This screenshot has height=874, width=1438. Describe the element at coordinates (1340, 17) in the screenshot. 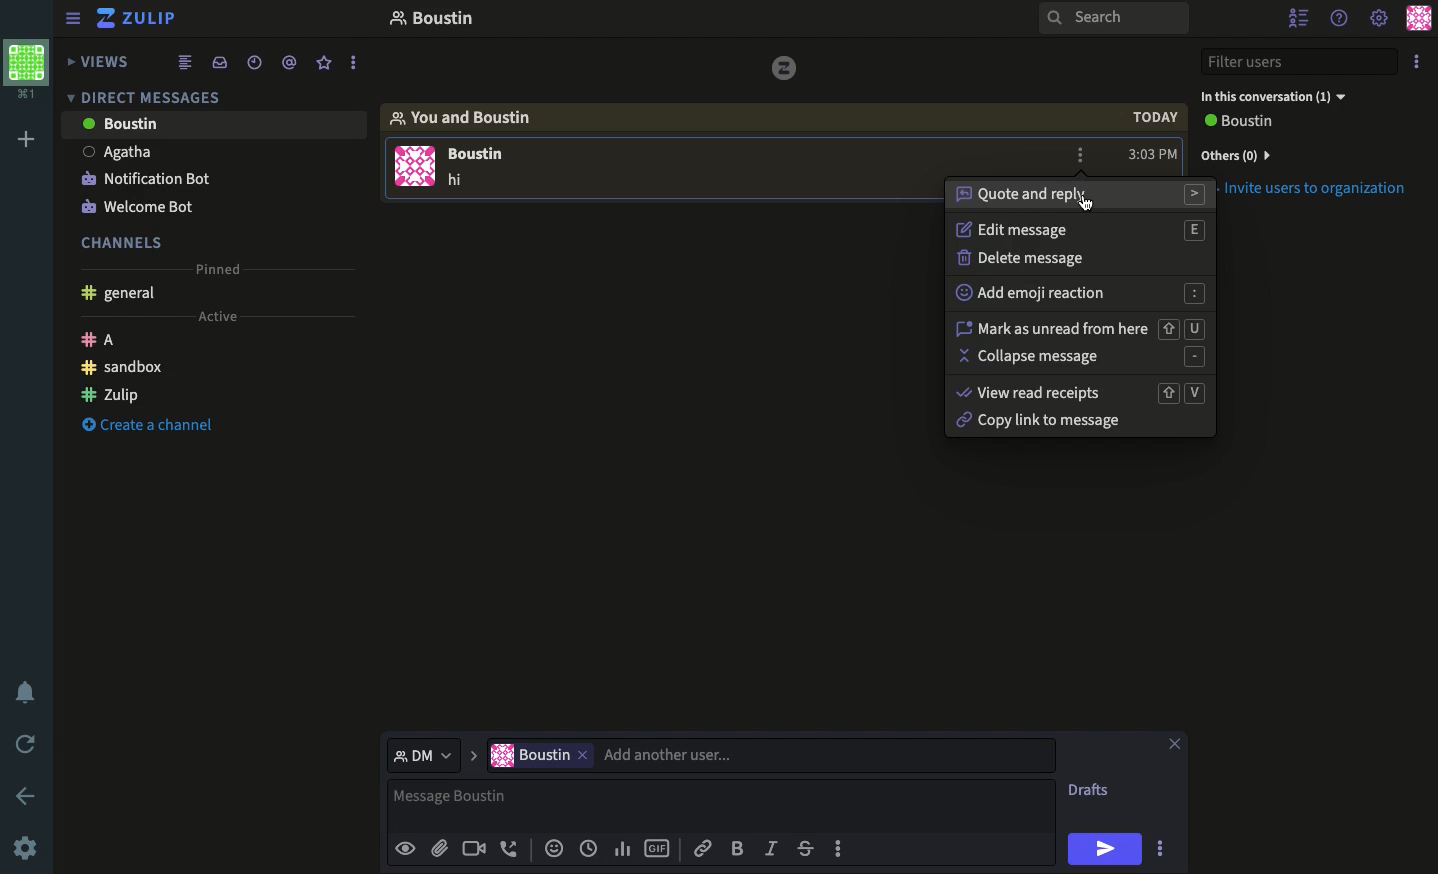

I see `Help` at that location.